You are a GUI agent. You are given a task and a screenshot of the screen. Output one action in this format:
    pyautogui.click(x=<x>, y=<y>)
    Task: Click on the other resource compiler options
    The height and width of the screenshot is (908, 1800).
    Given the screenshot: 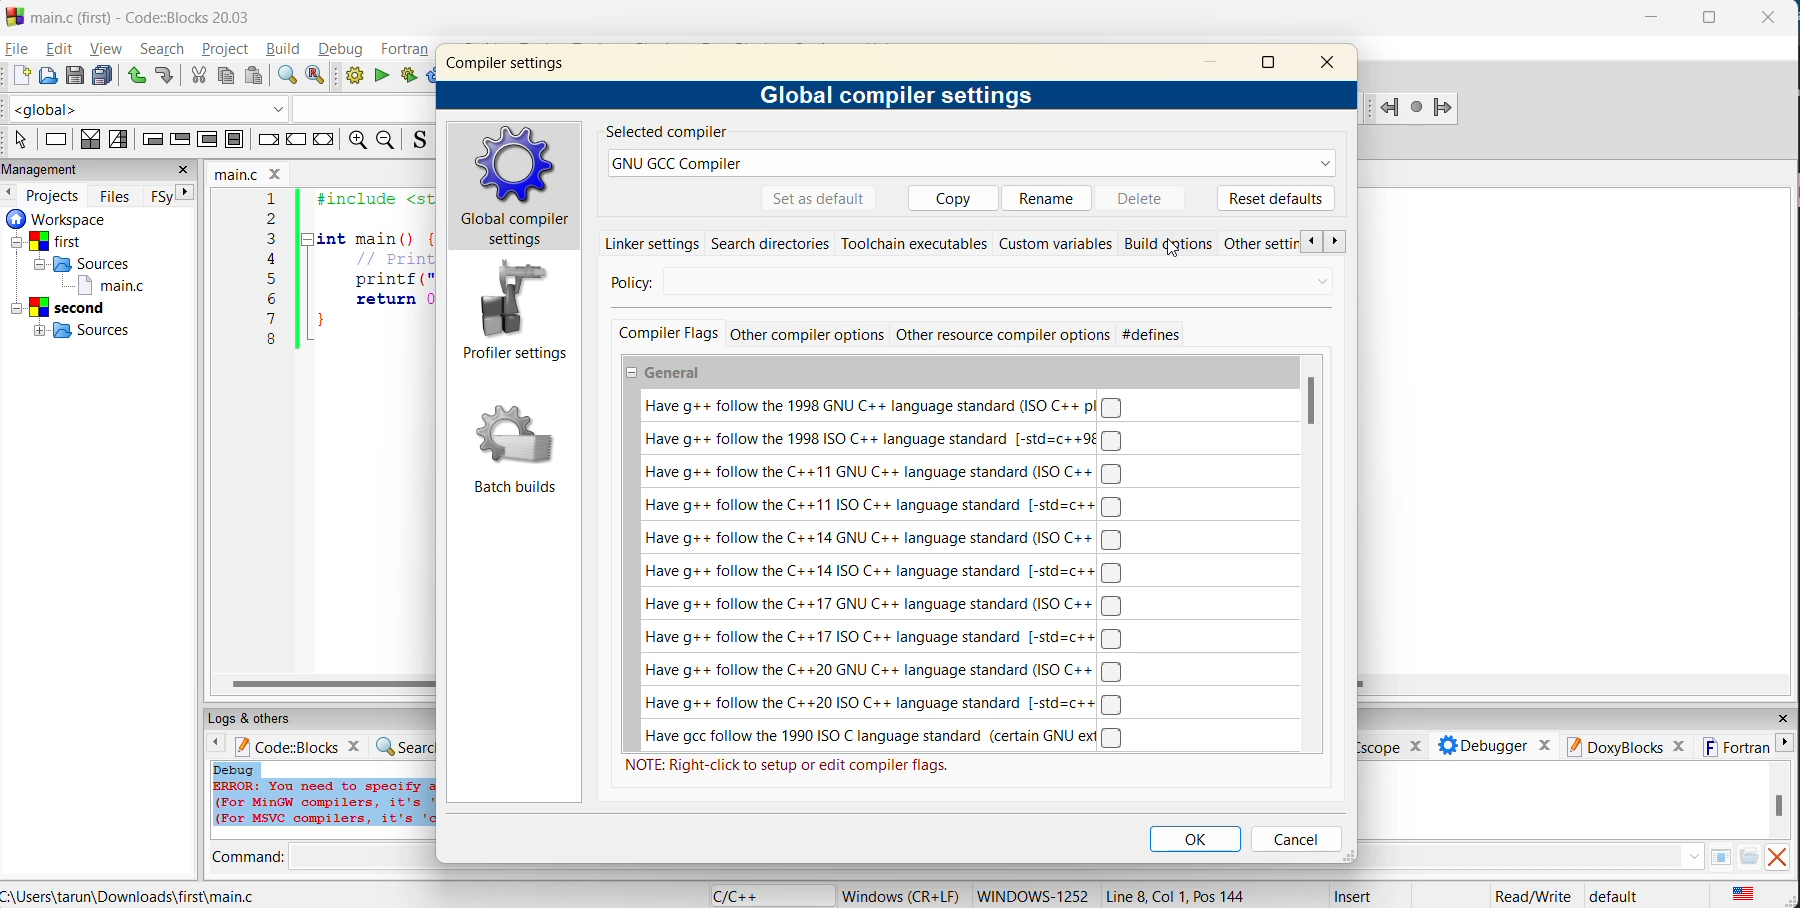 What is the action you would take?
    pyautogui.click(x=1003, y=334)
    